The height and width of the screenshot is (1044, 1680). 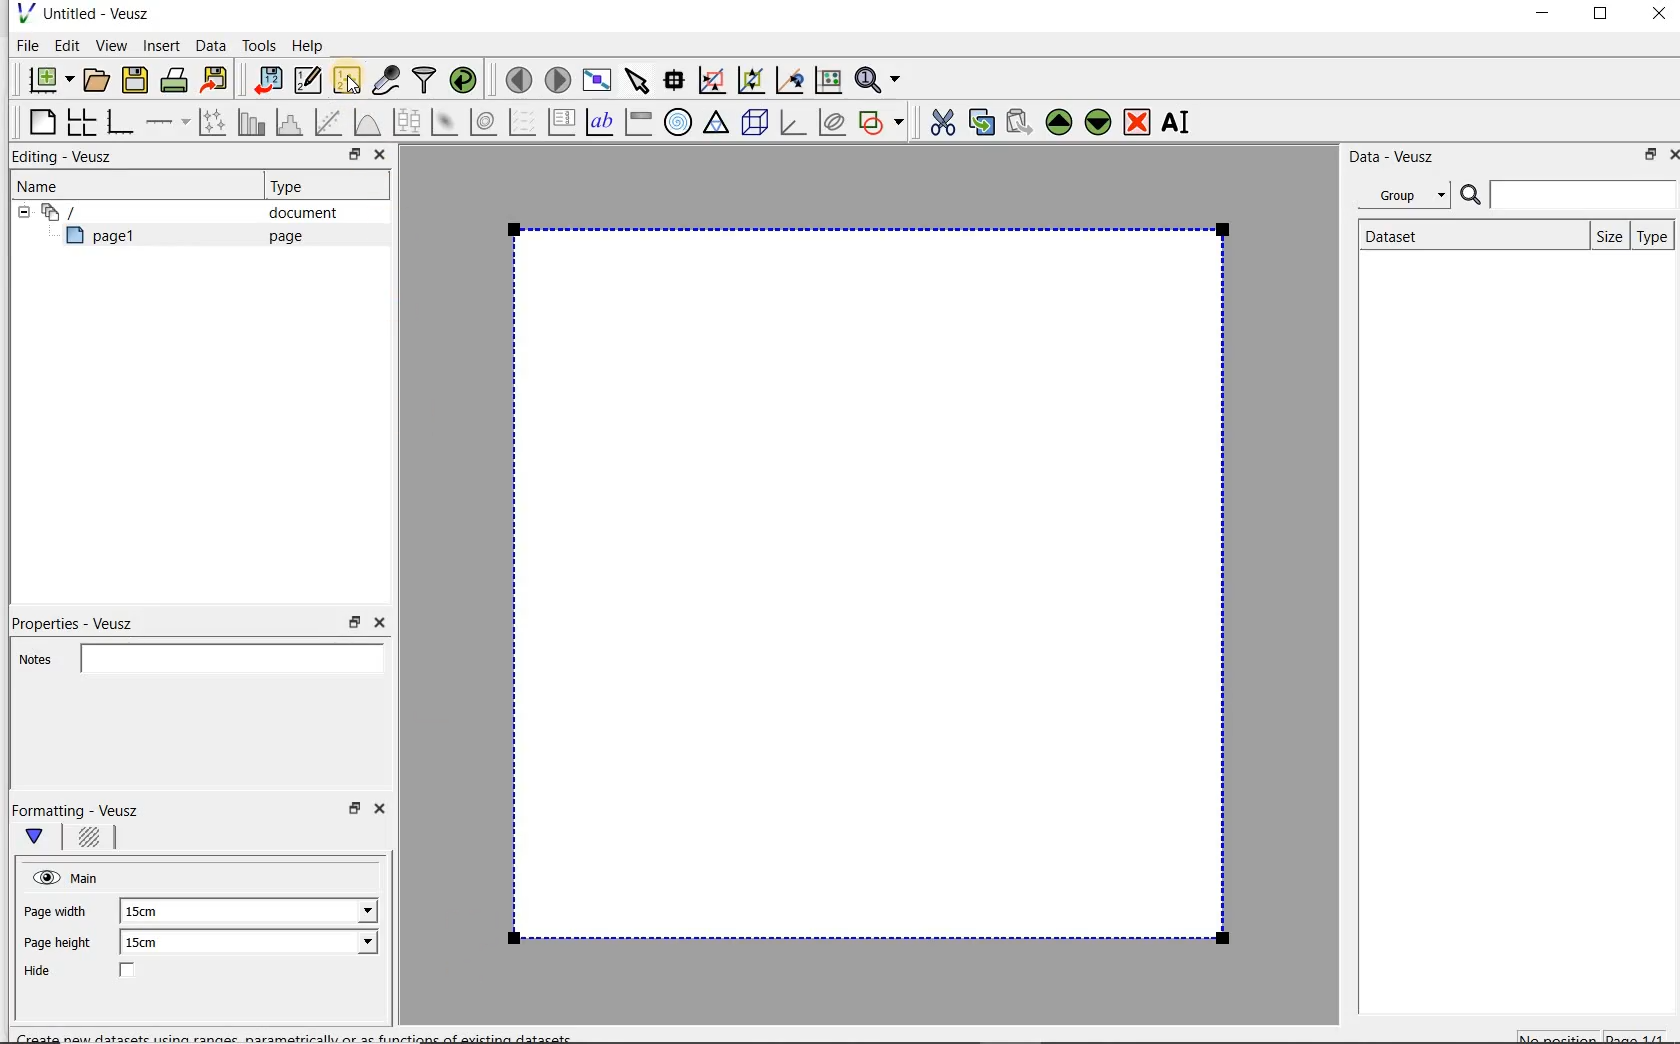 What do you see at coordinates (83, 620) in the screenshot?
I see `Properties - Veusz` at bounding box center [83, 620].